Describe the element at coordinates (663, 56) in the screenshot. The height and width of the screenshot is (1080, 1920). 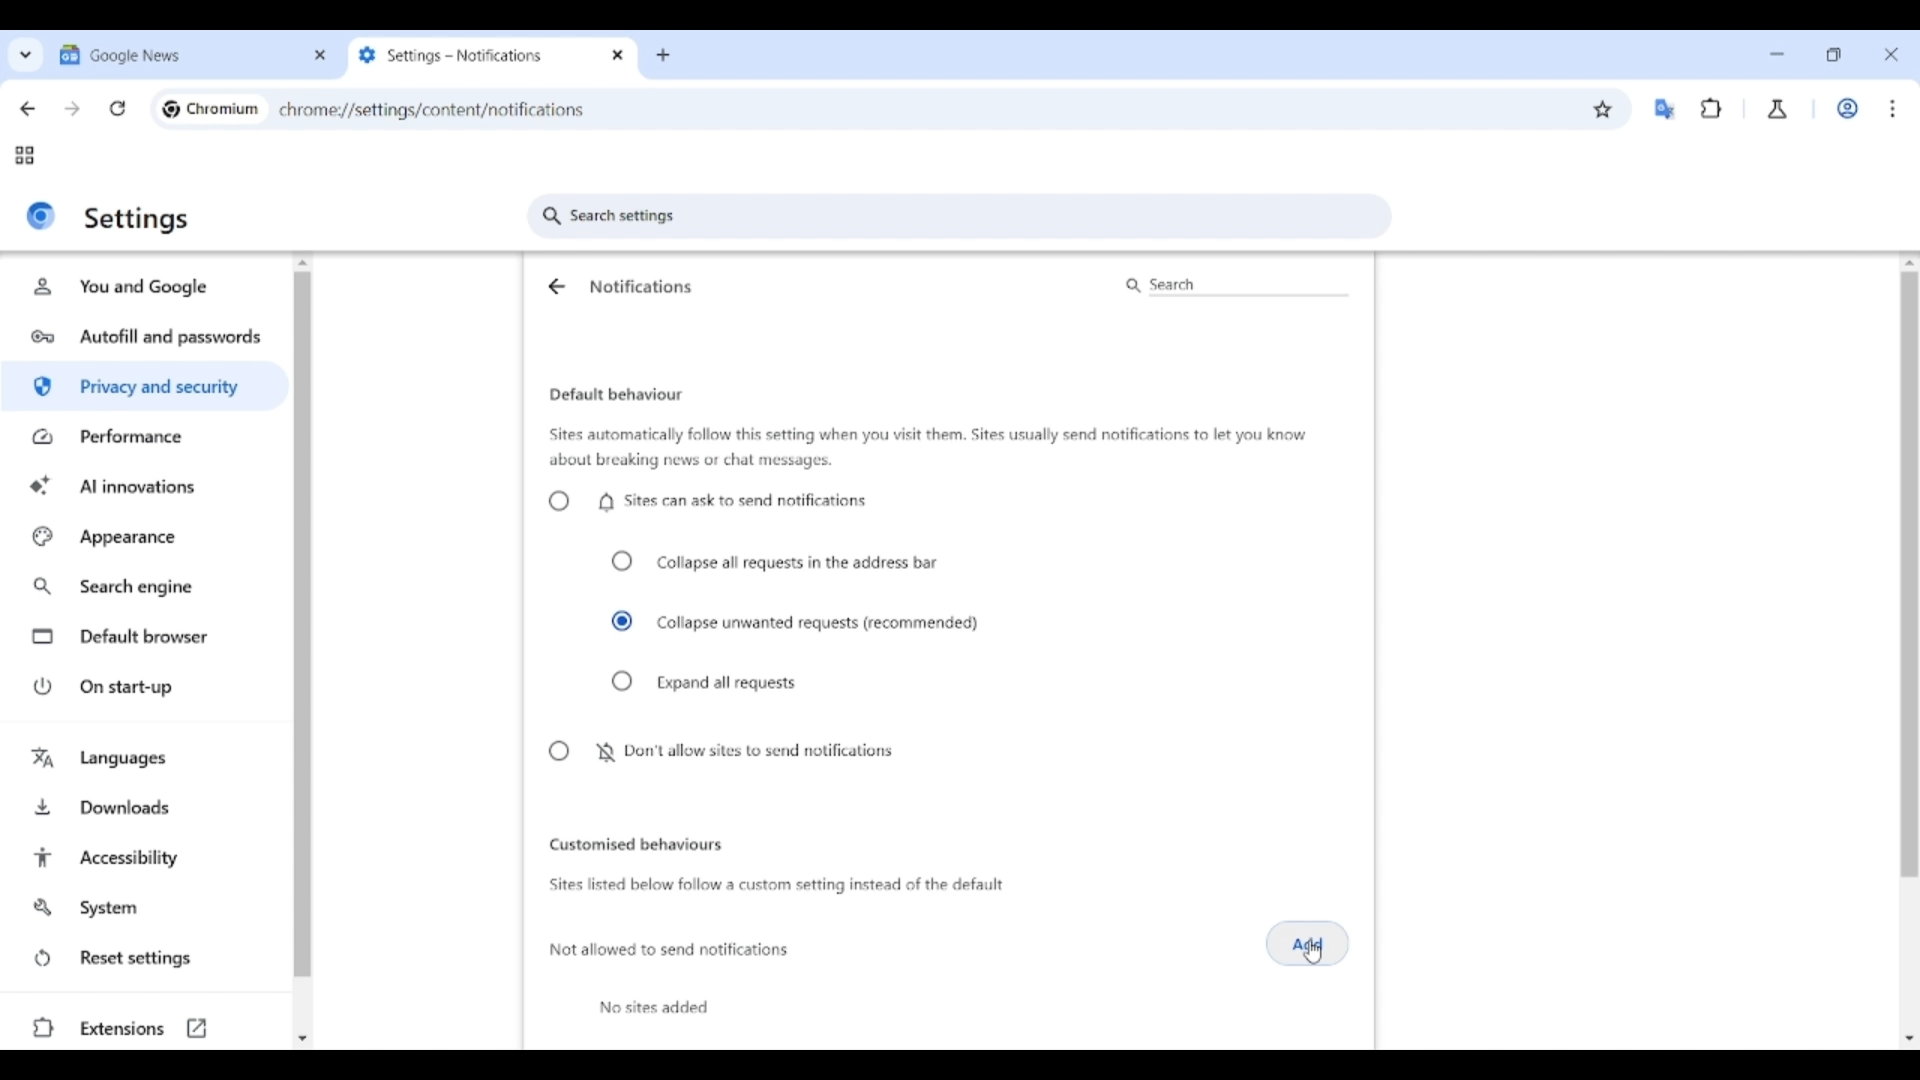
I see `Add new tab` at that location.